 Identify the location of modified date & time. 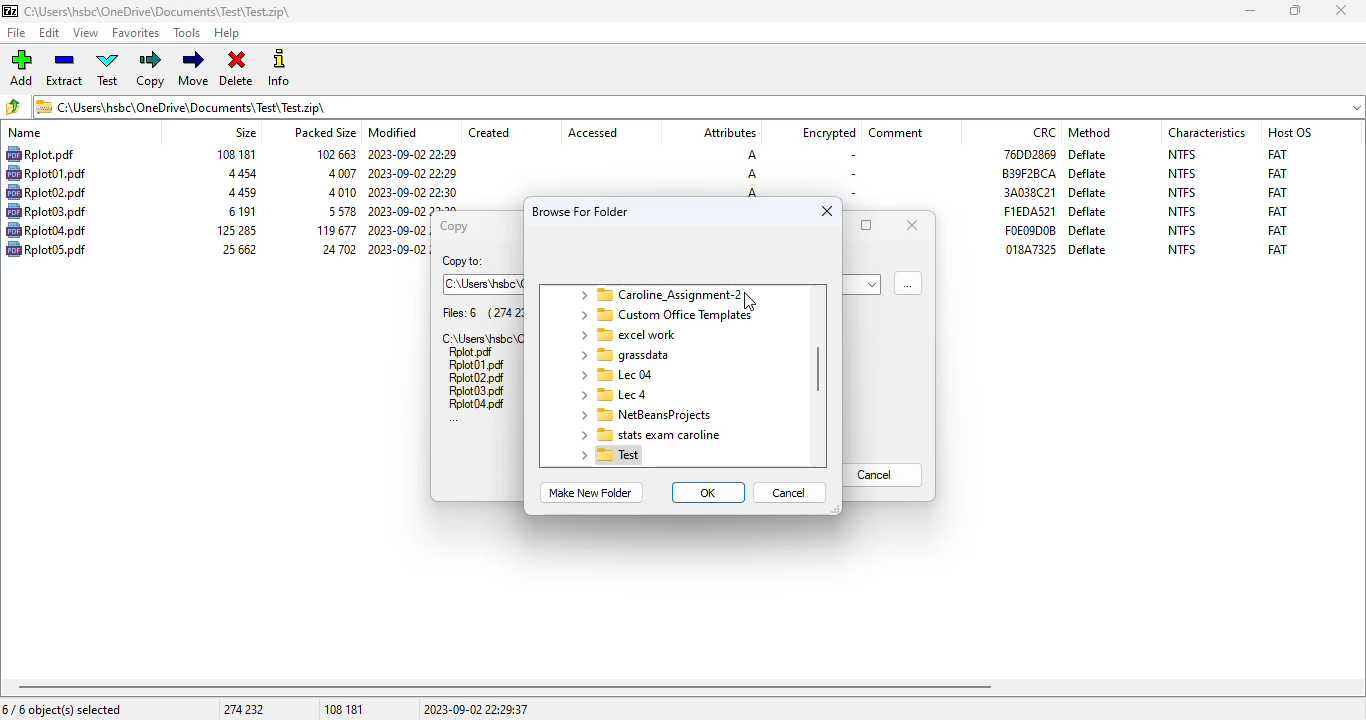
(413, 192).